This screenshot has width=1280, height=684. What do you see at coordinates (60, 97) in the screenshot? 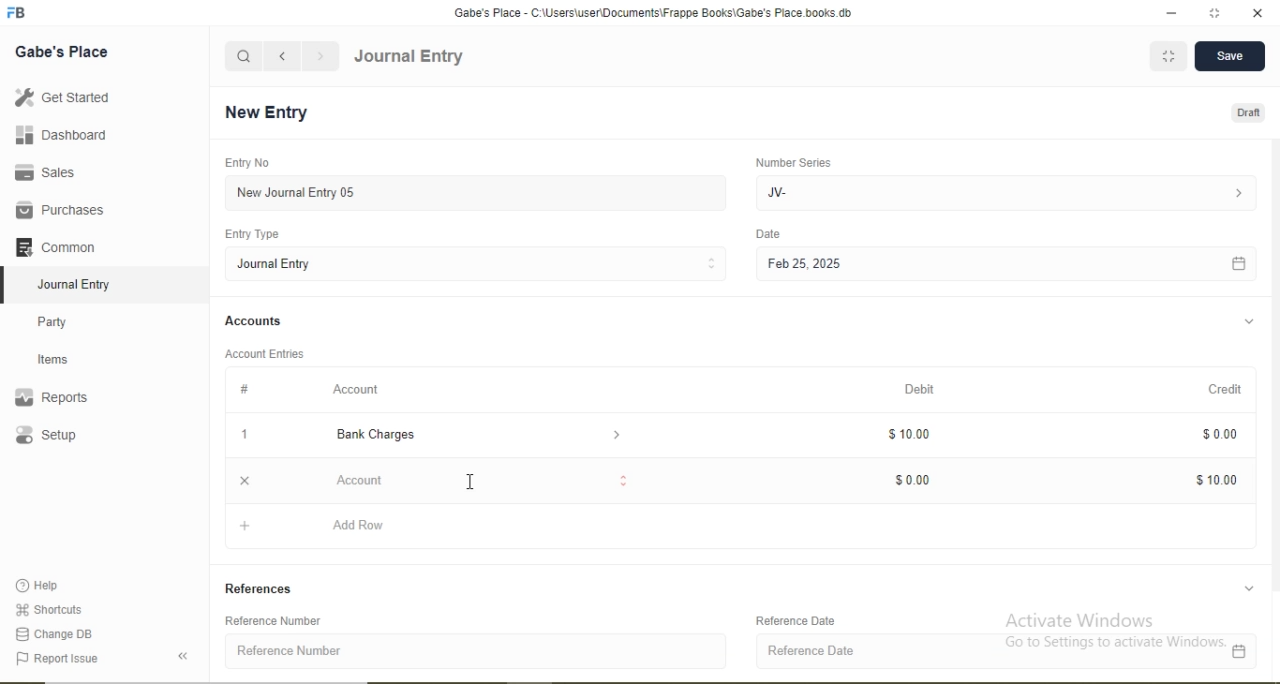
I see `Get Started` at bounding box center [60, 97].